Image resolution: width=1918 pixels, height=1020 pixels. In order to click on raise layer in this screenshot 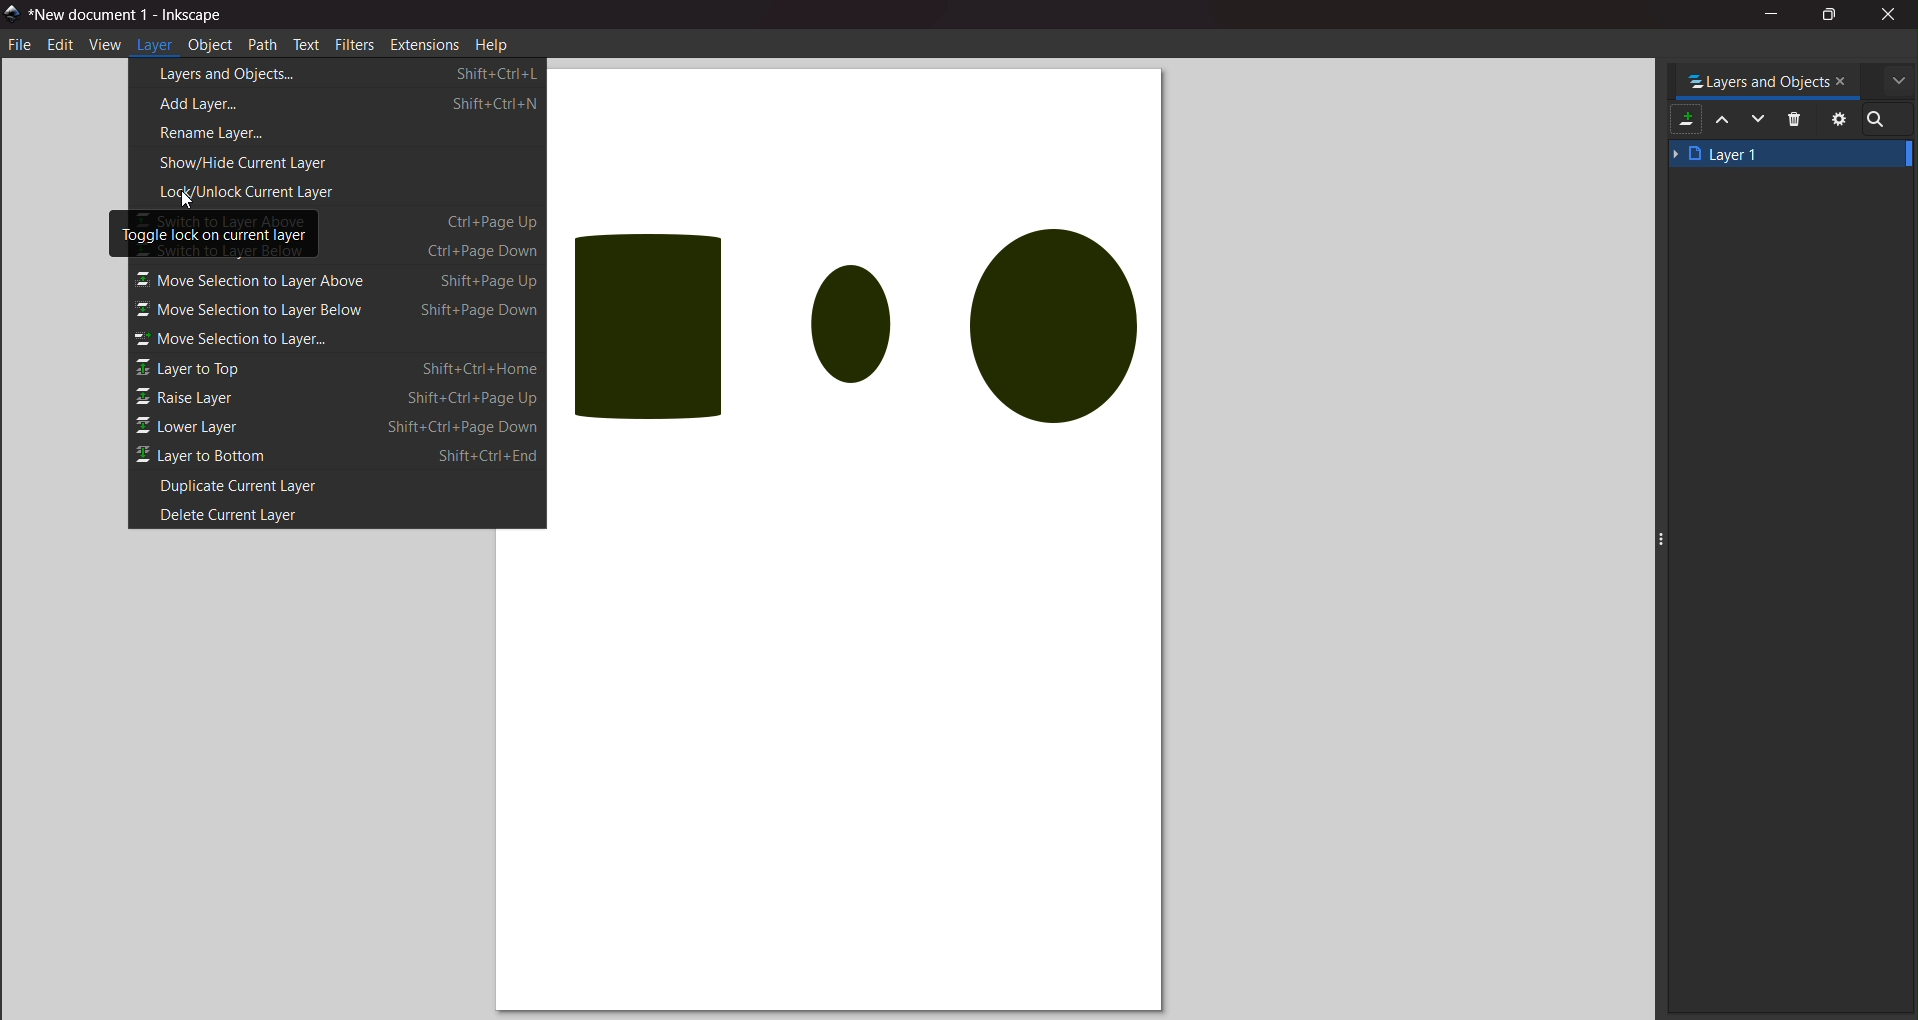, I will do `click(339, 397)`.